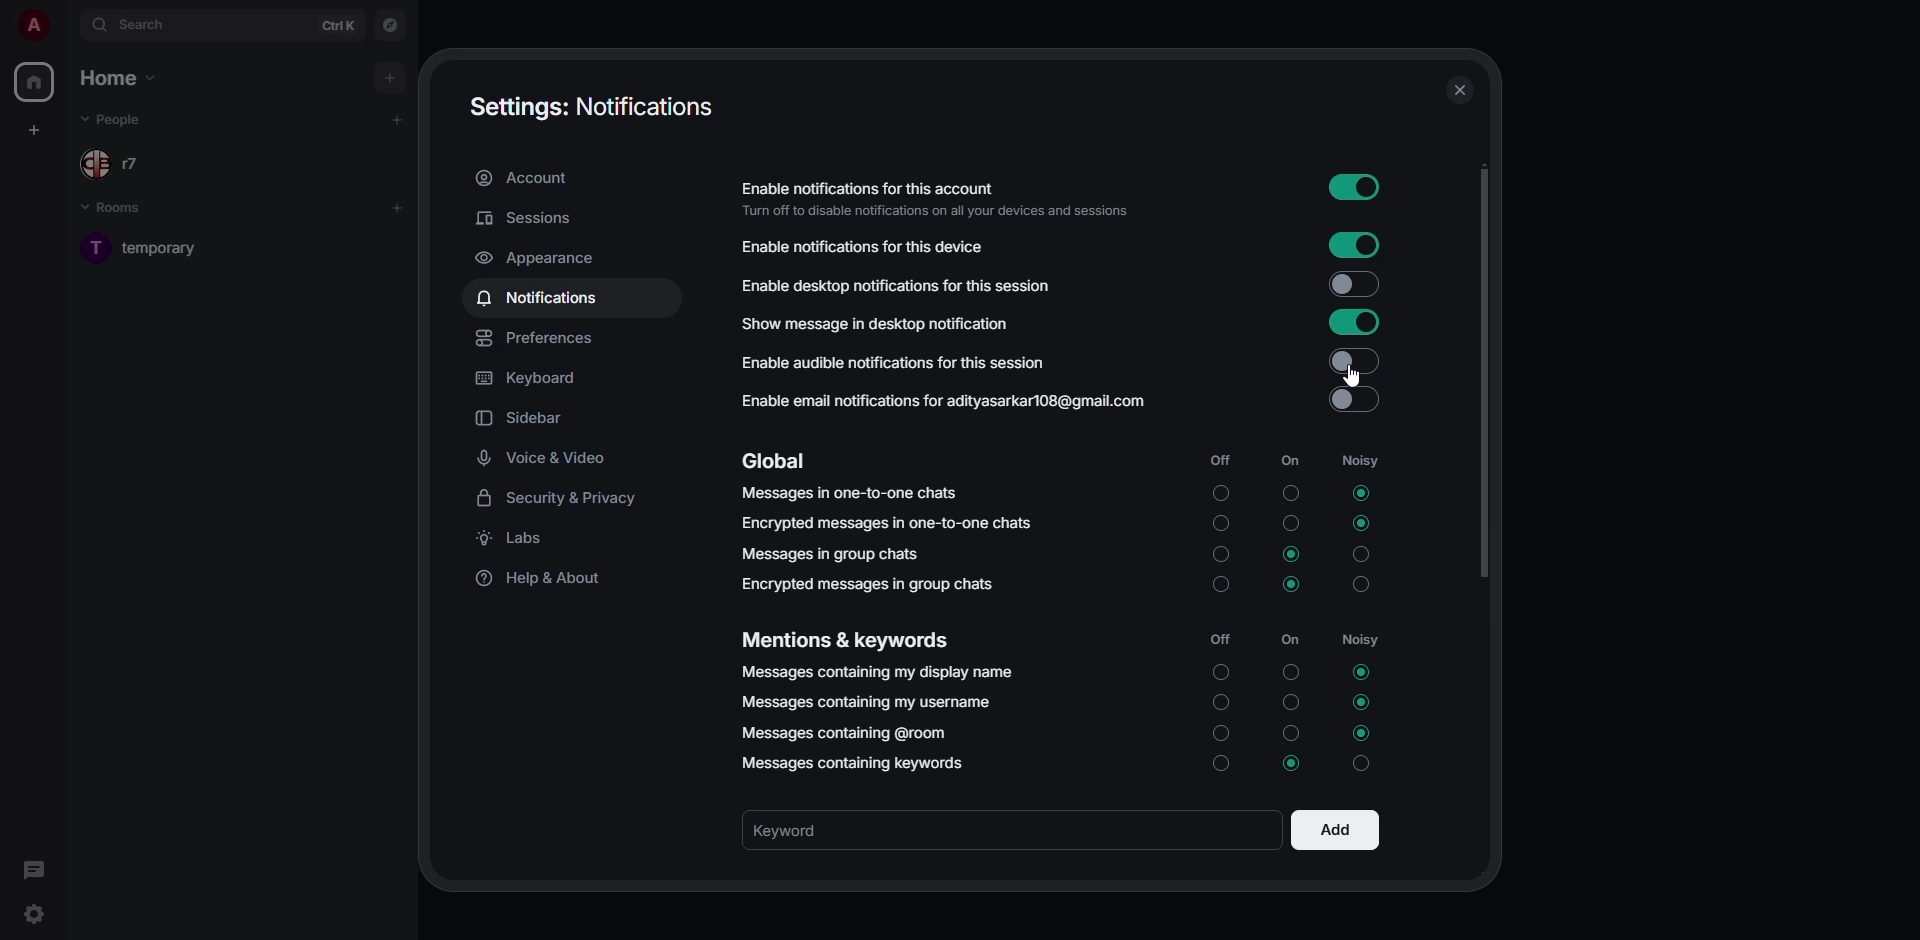 The image size is (1920, 940). What do you see at coordinates (936, 197) in the screenshot?
I see `enable notifications for this account` at bounding box center [936, 197].